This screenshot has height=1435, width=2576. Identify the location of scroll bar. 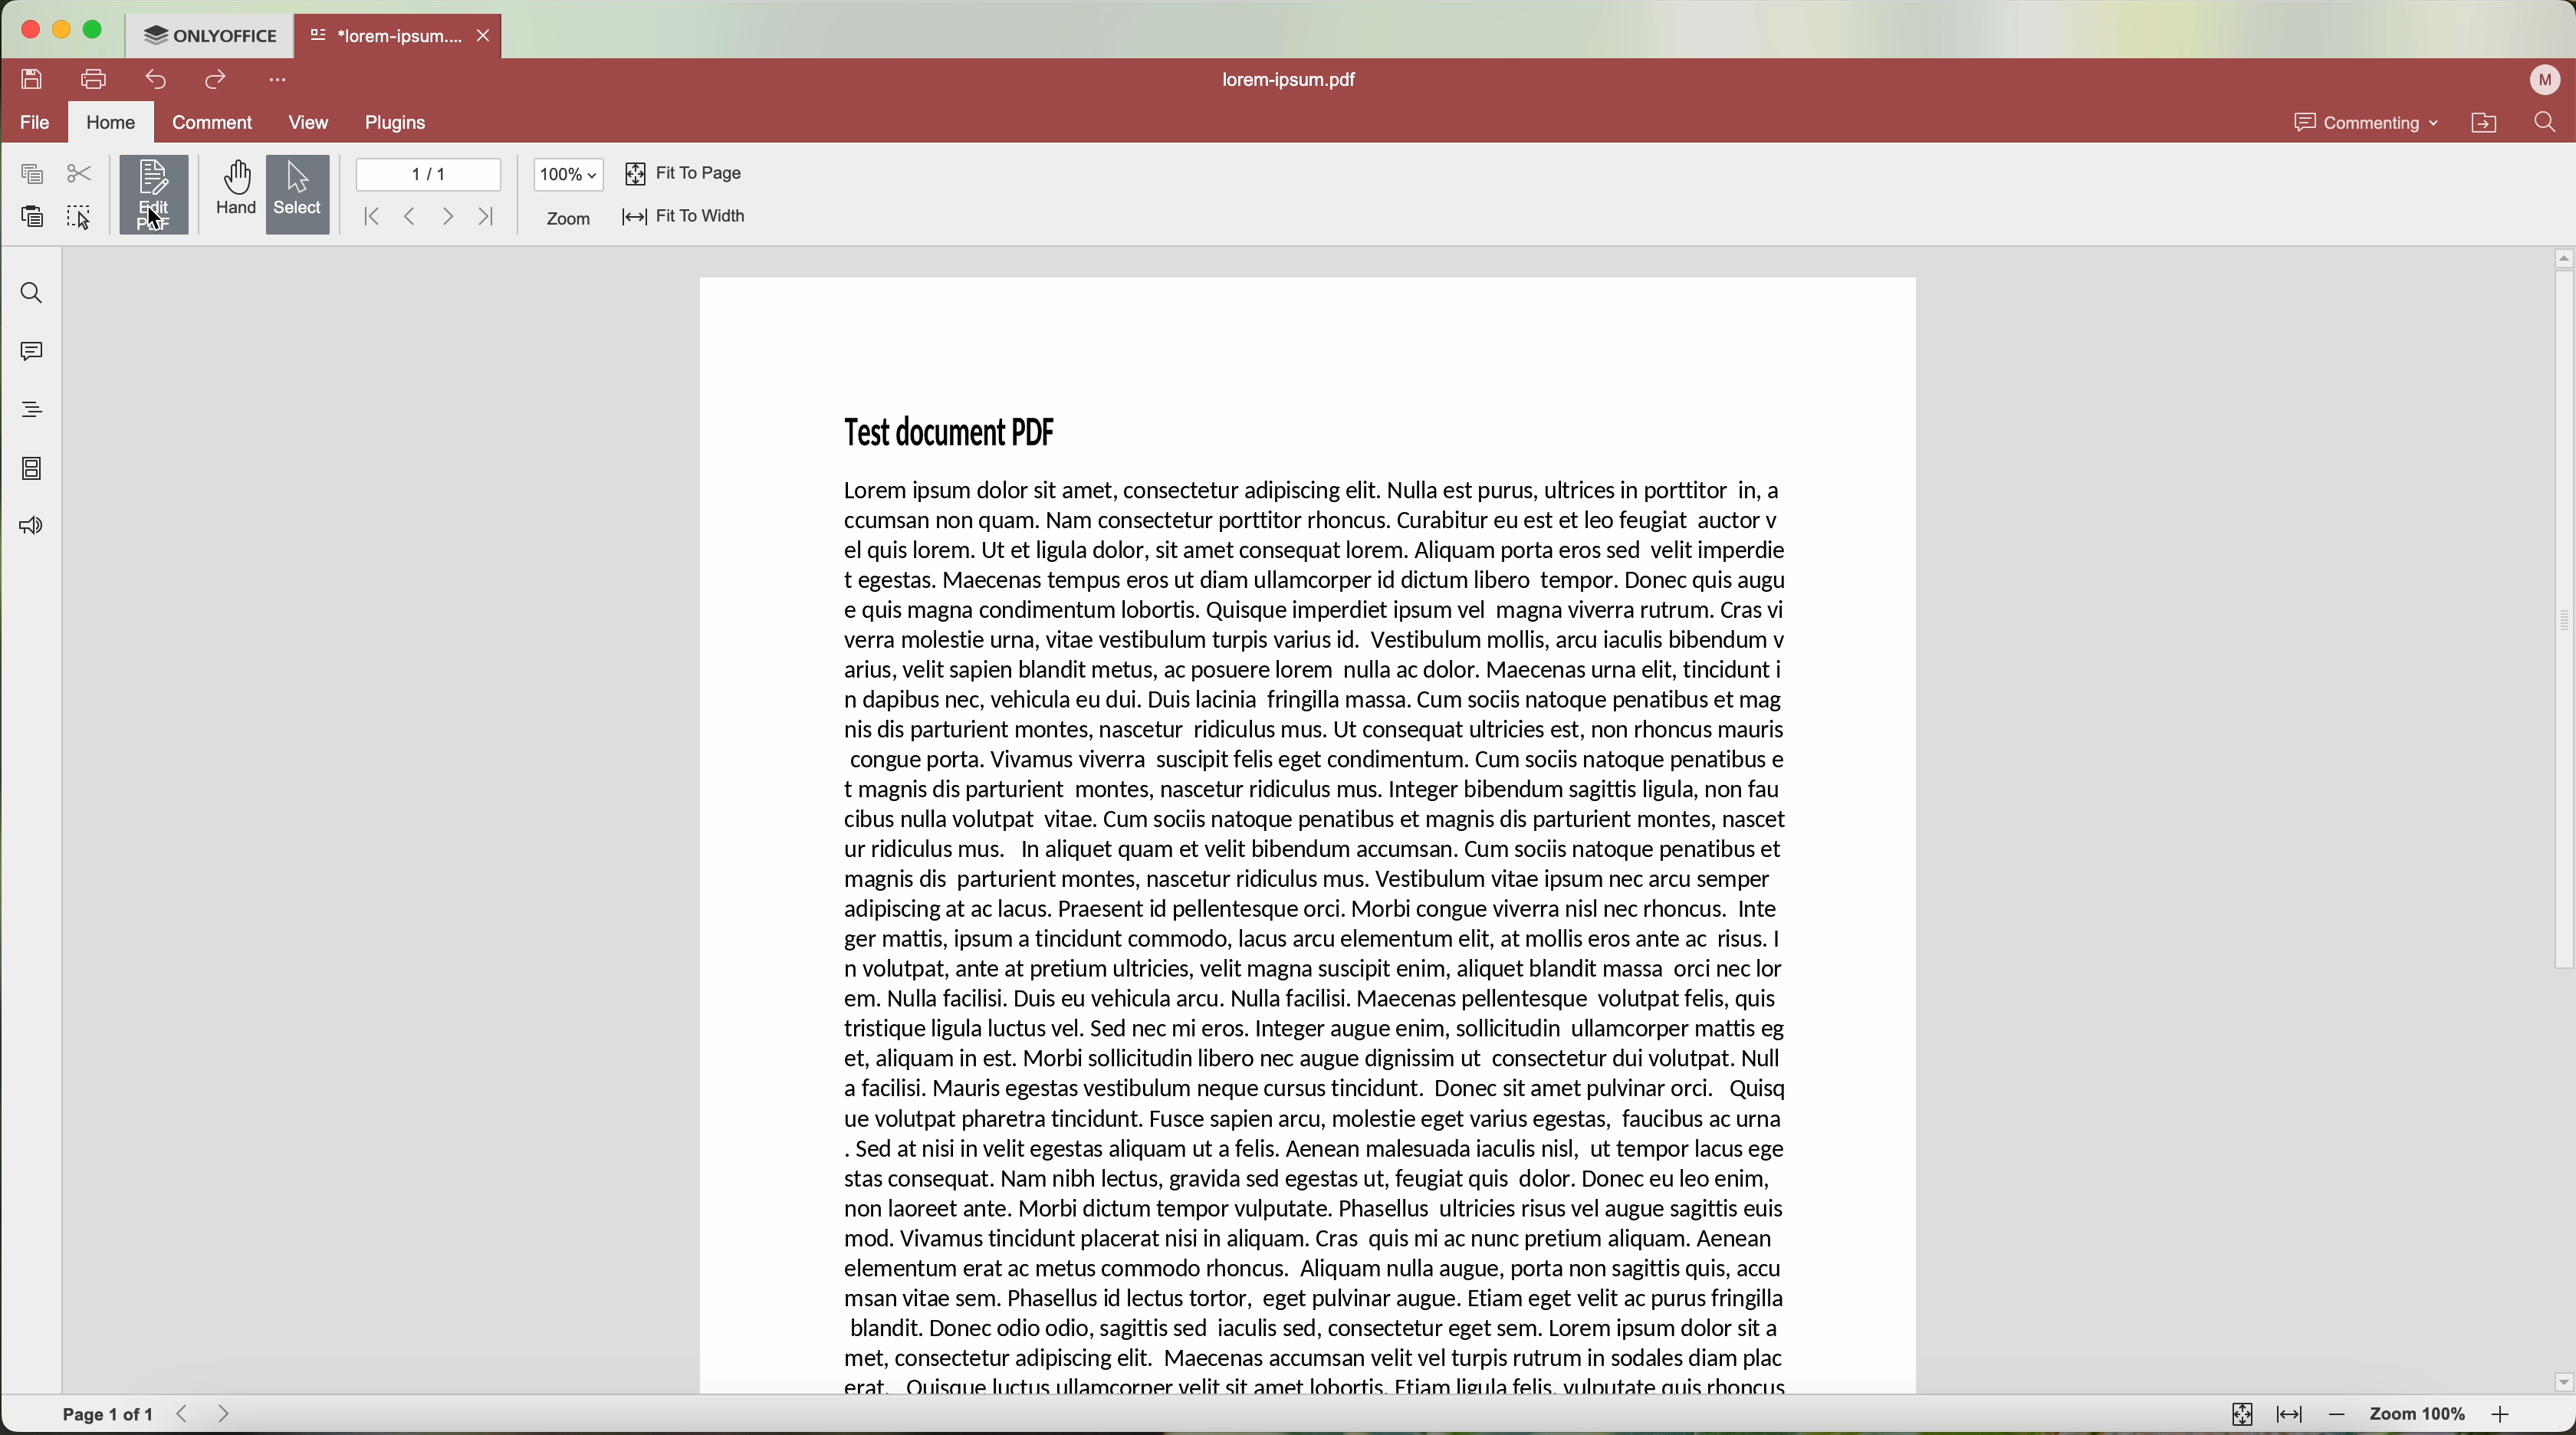
(2560, 821).